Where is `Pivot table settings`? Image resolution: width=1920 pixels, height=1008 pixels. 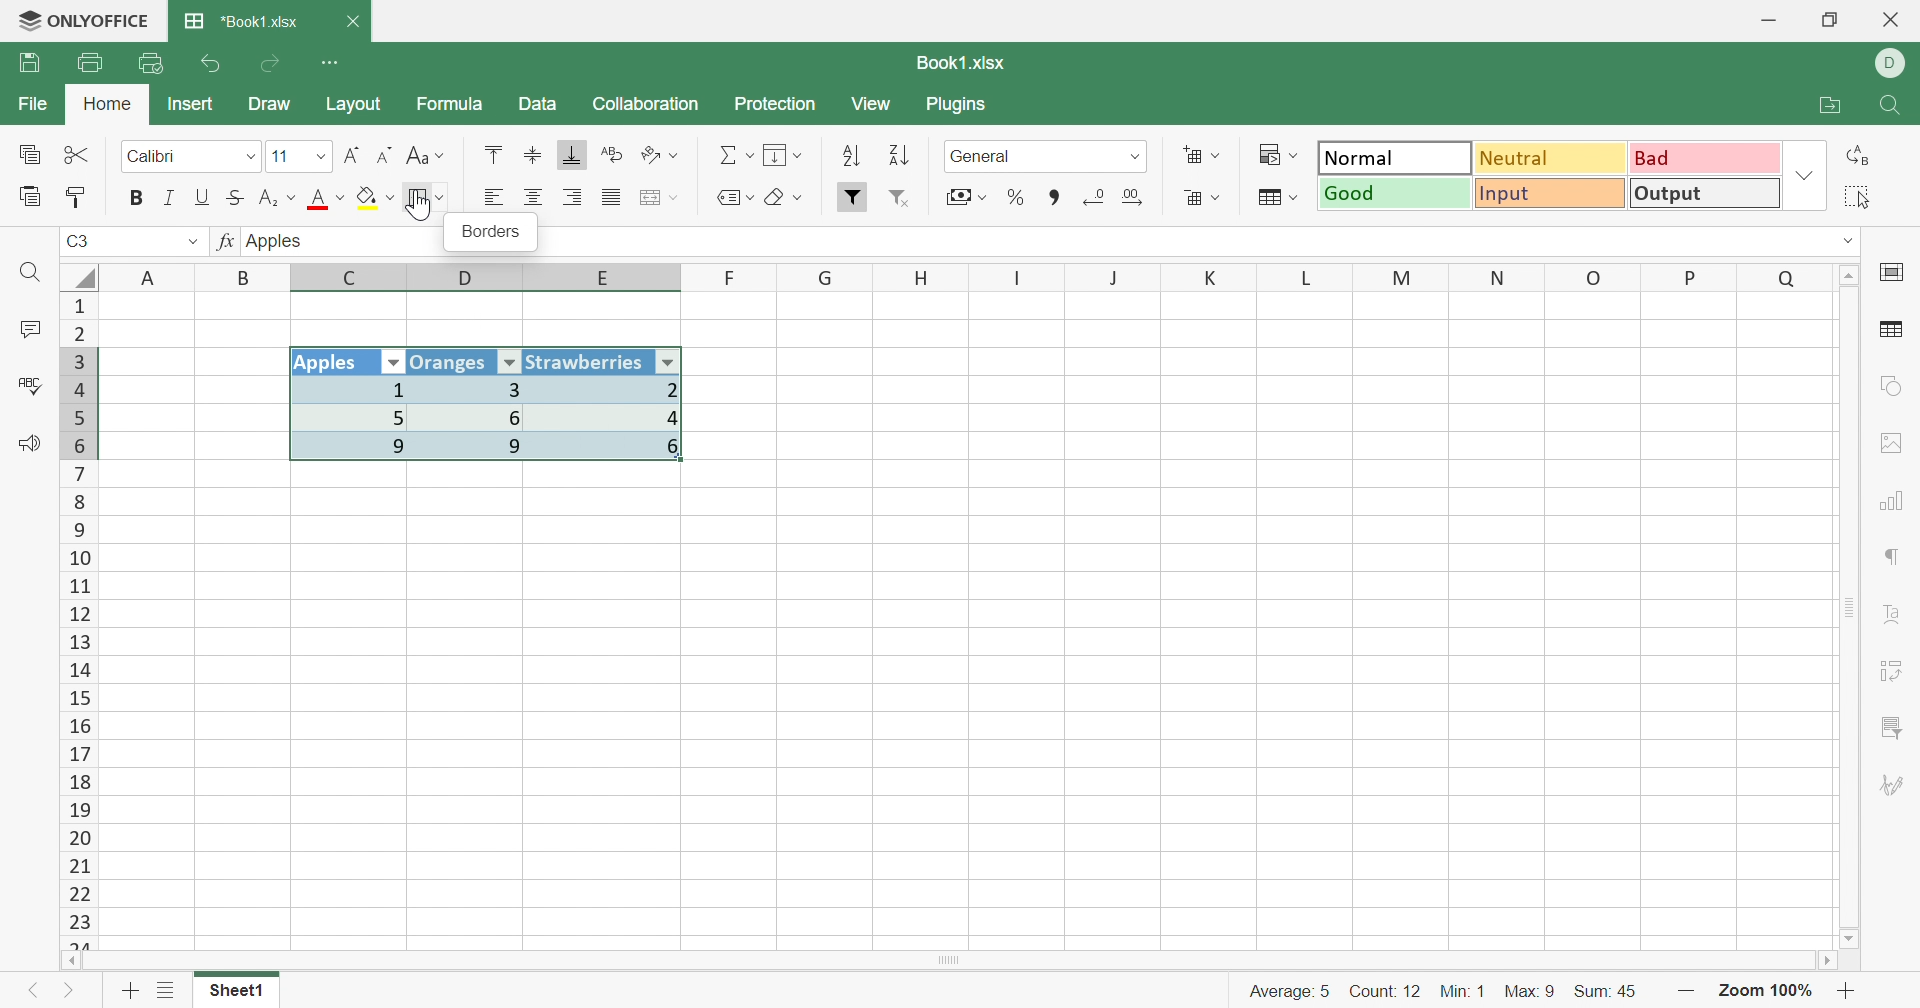 Pivot table settings is located at coordinates (1900, 667).